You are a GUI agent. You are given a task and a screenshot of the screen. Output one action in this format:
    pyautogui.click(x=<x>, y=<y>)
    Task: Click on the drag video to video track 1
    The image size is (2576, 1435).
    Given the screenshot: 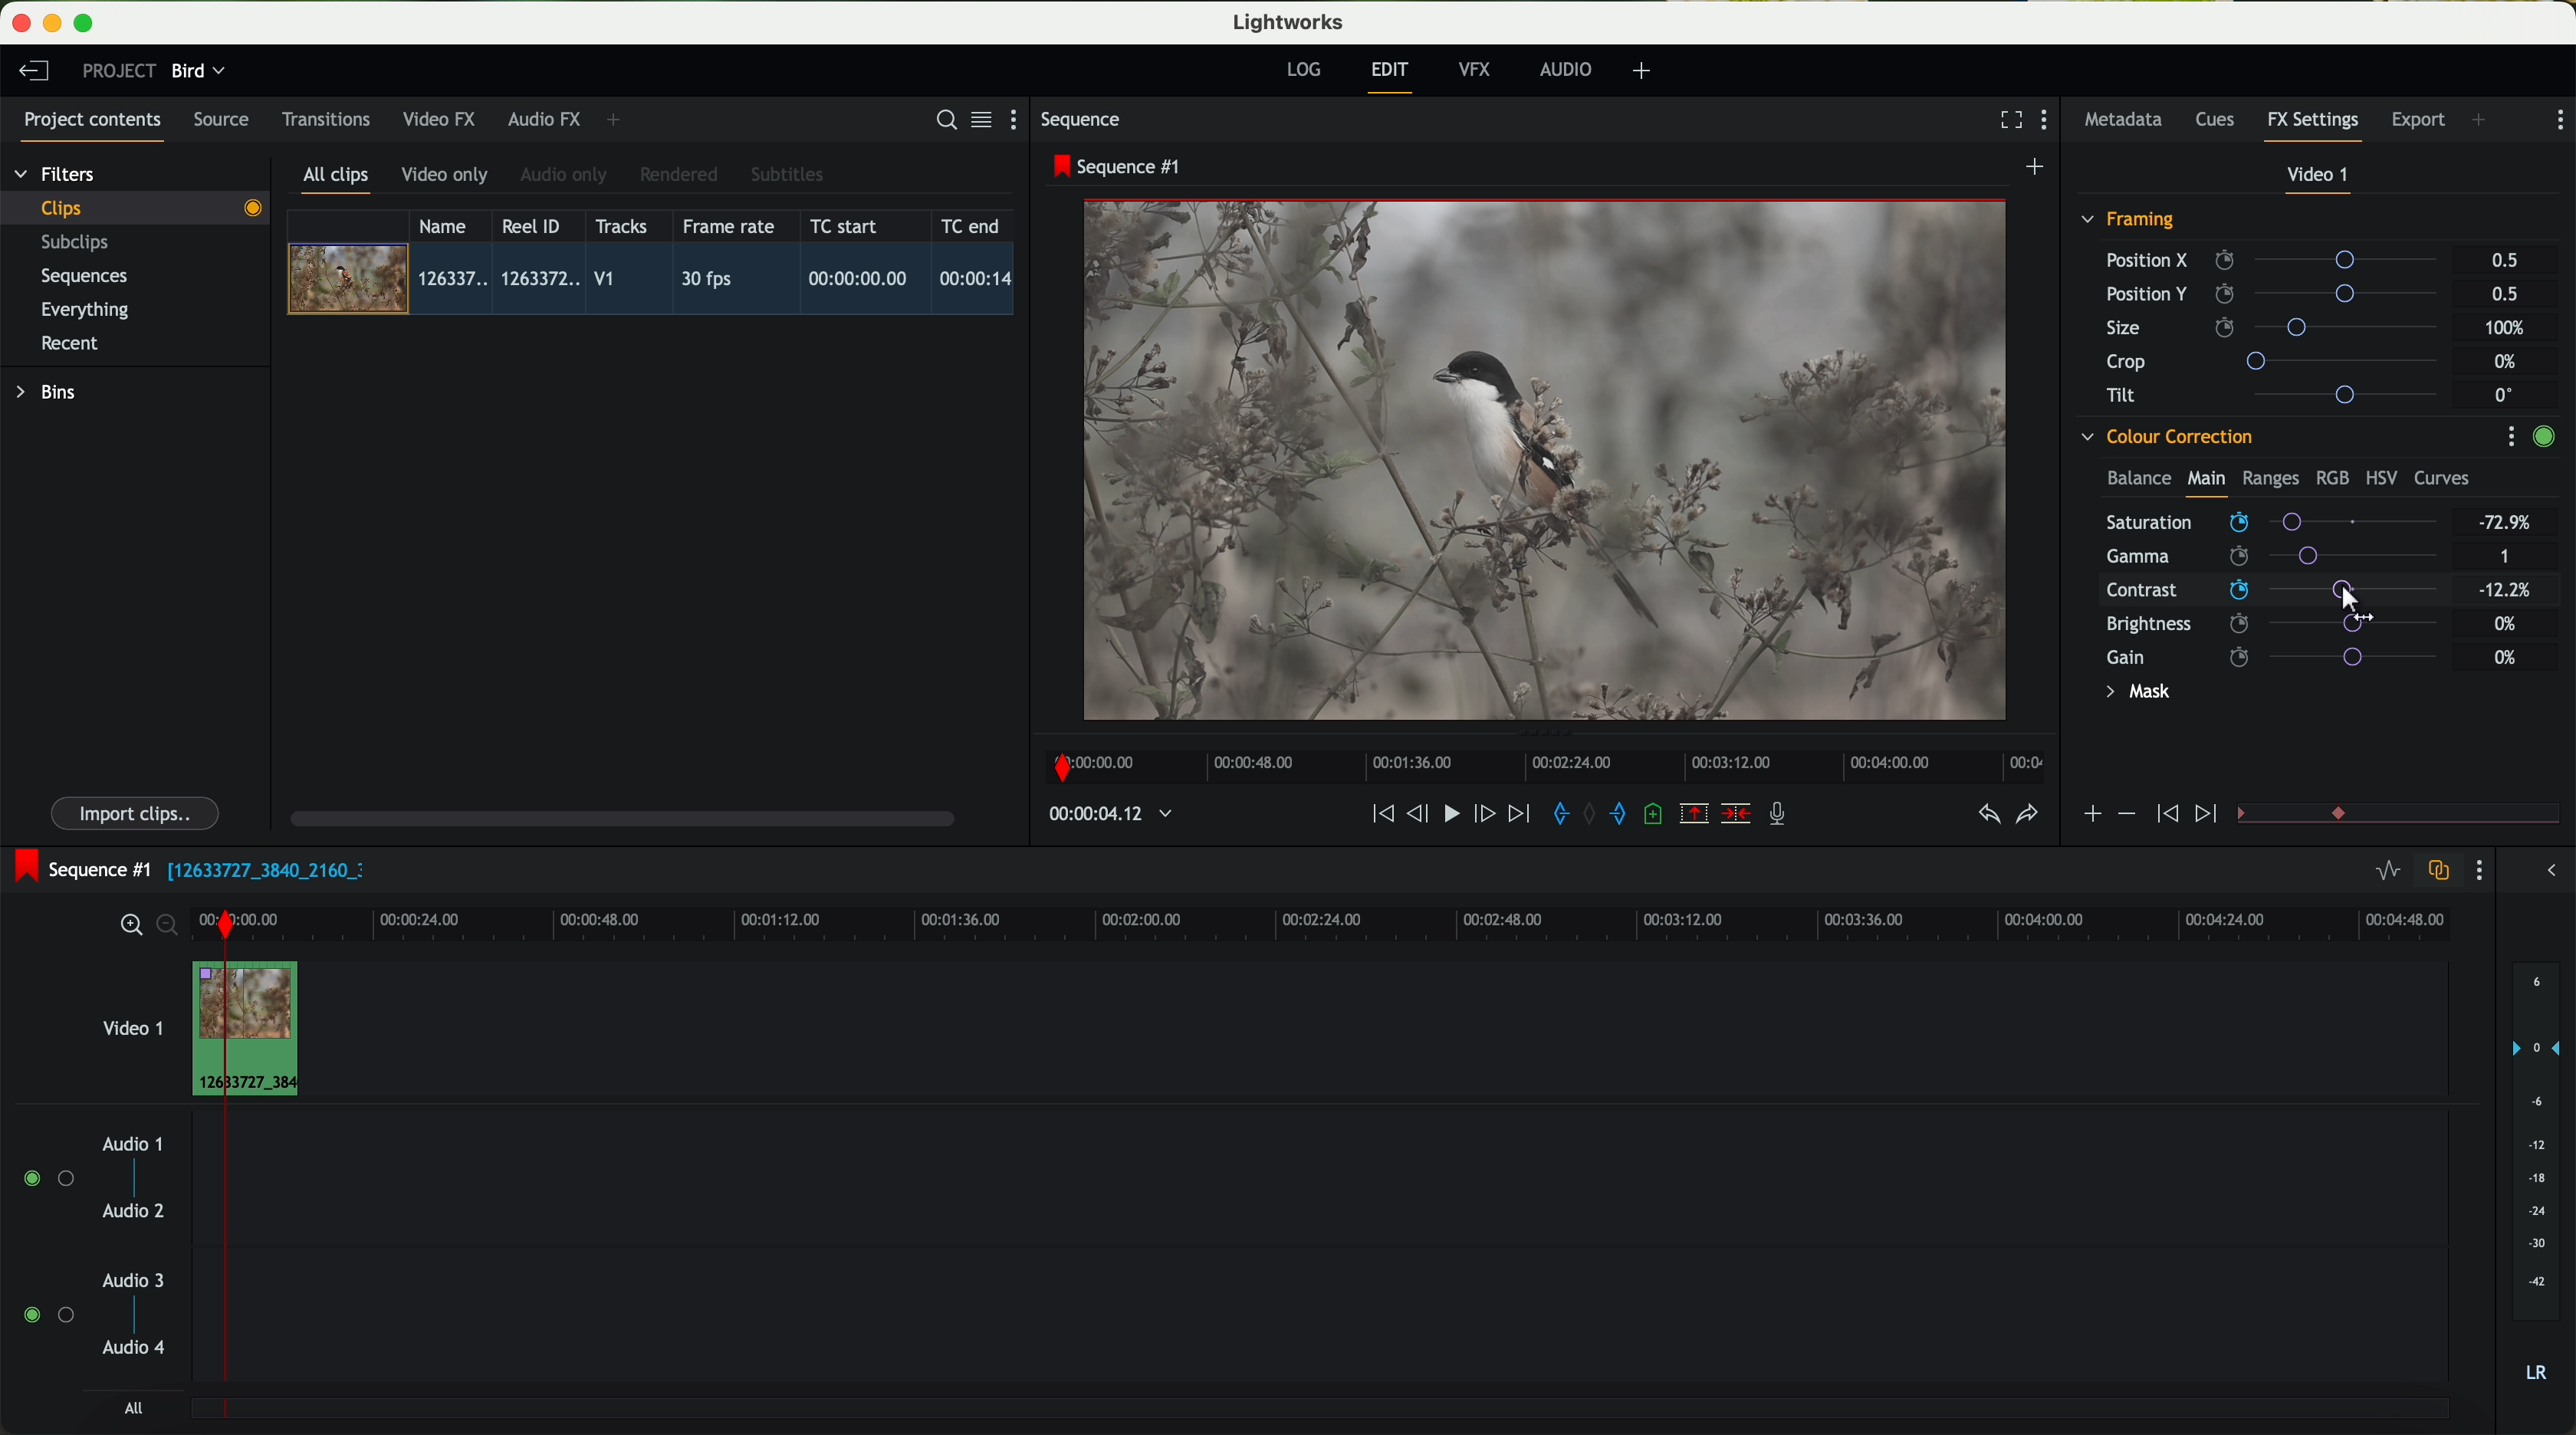 What is the action you would take?
    pyautogui.click(x=254, y=1030)
    